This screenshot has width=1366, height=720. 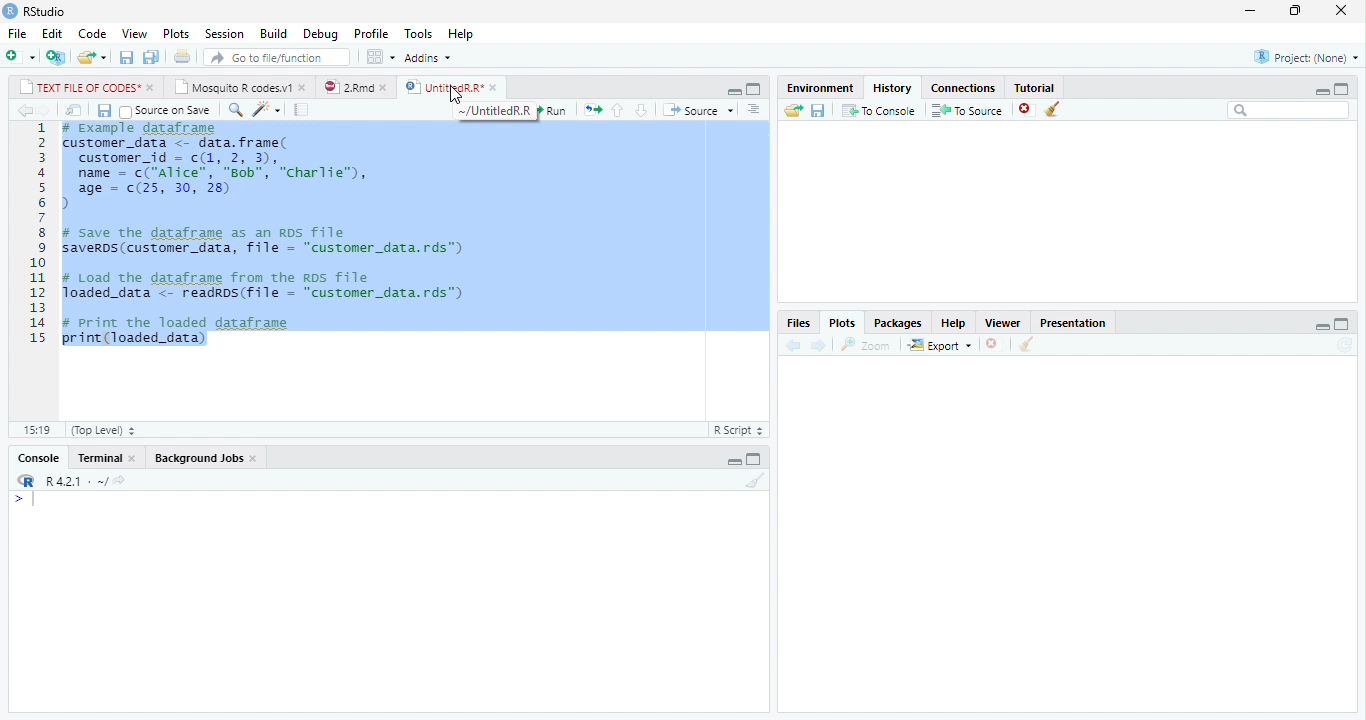 I want to click on Packages, so click(x=895, y=324).